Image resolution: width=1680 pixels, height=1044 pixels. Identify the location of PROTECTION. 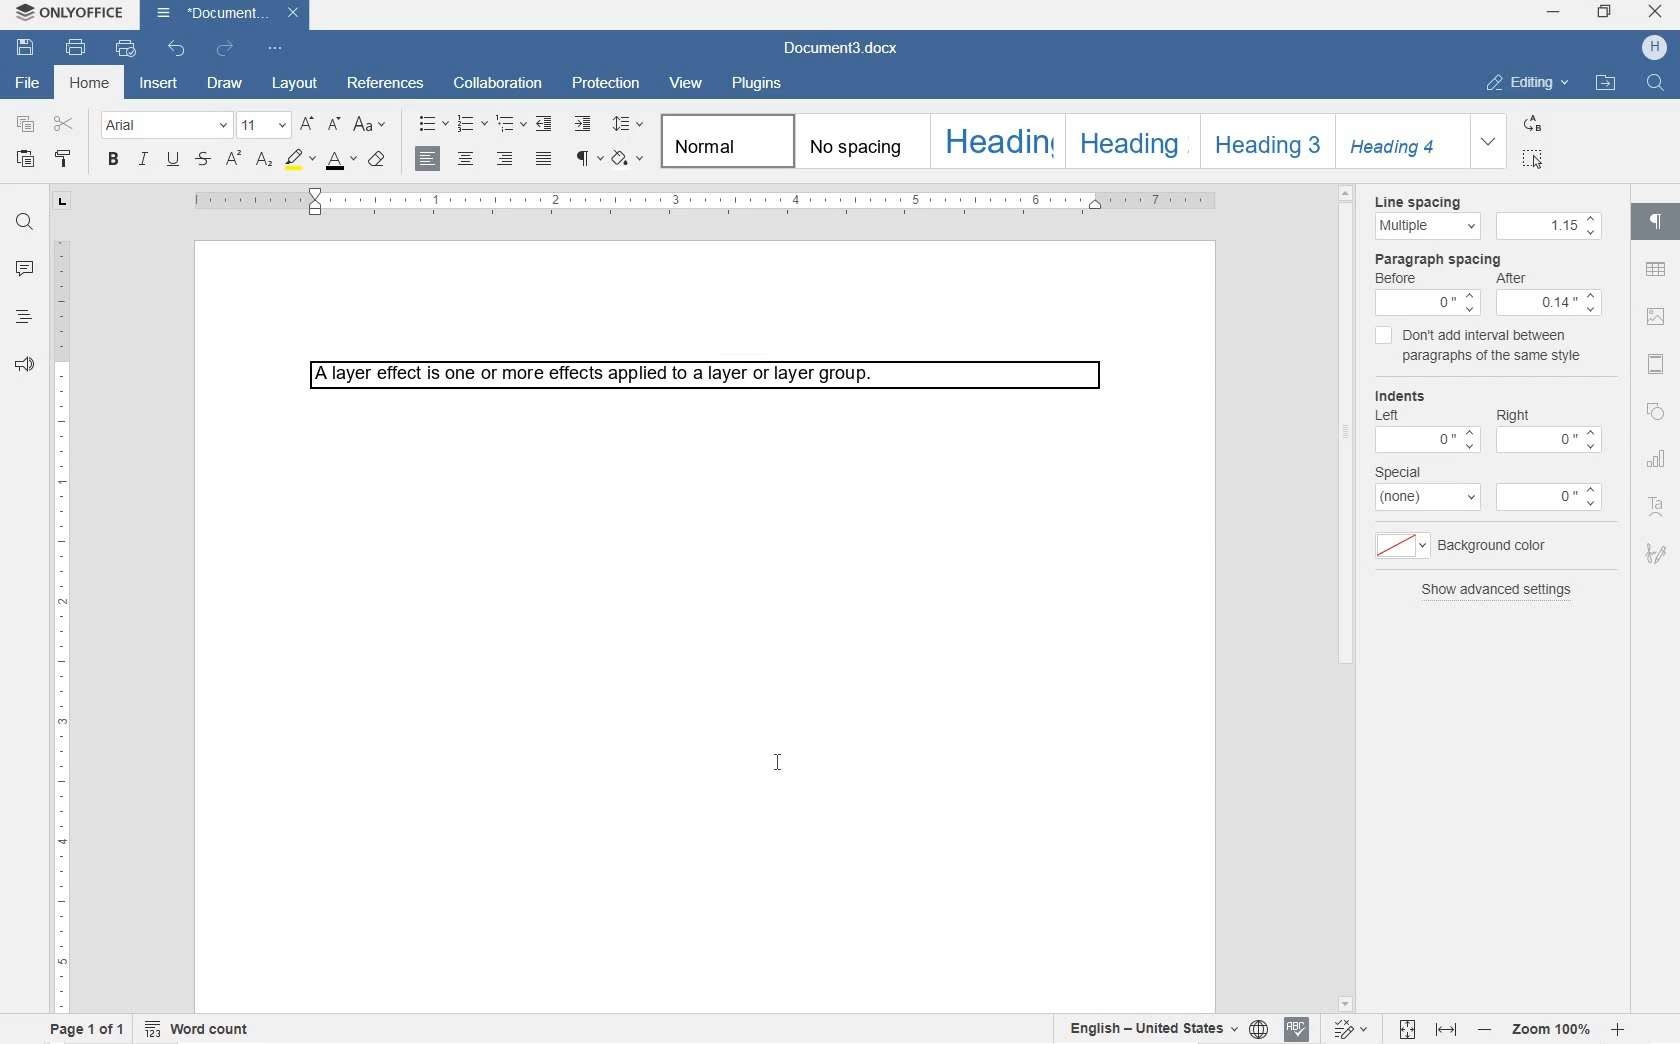
(608, 85).